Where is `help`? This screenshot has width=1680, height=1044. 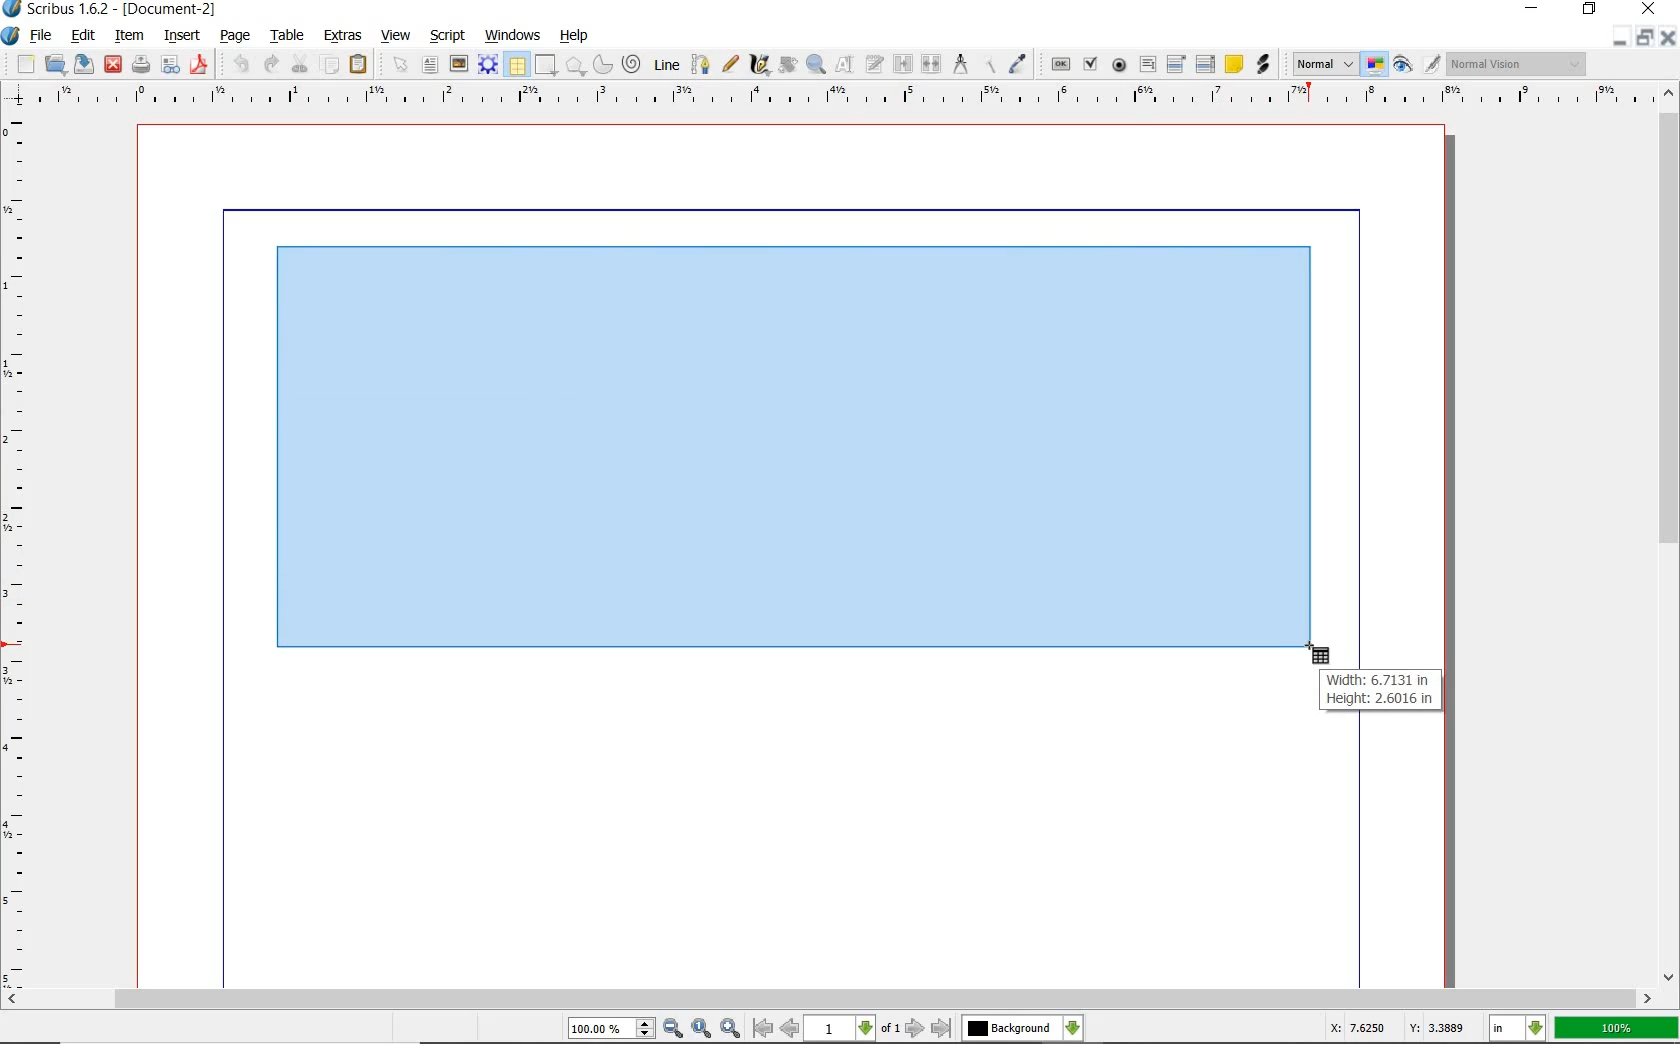
help is located at coordinates (577, 38).